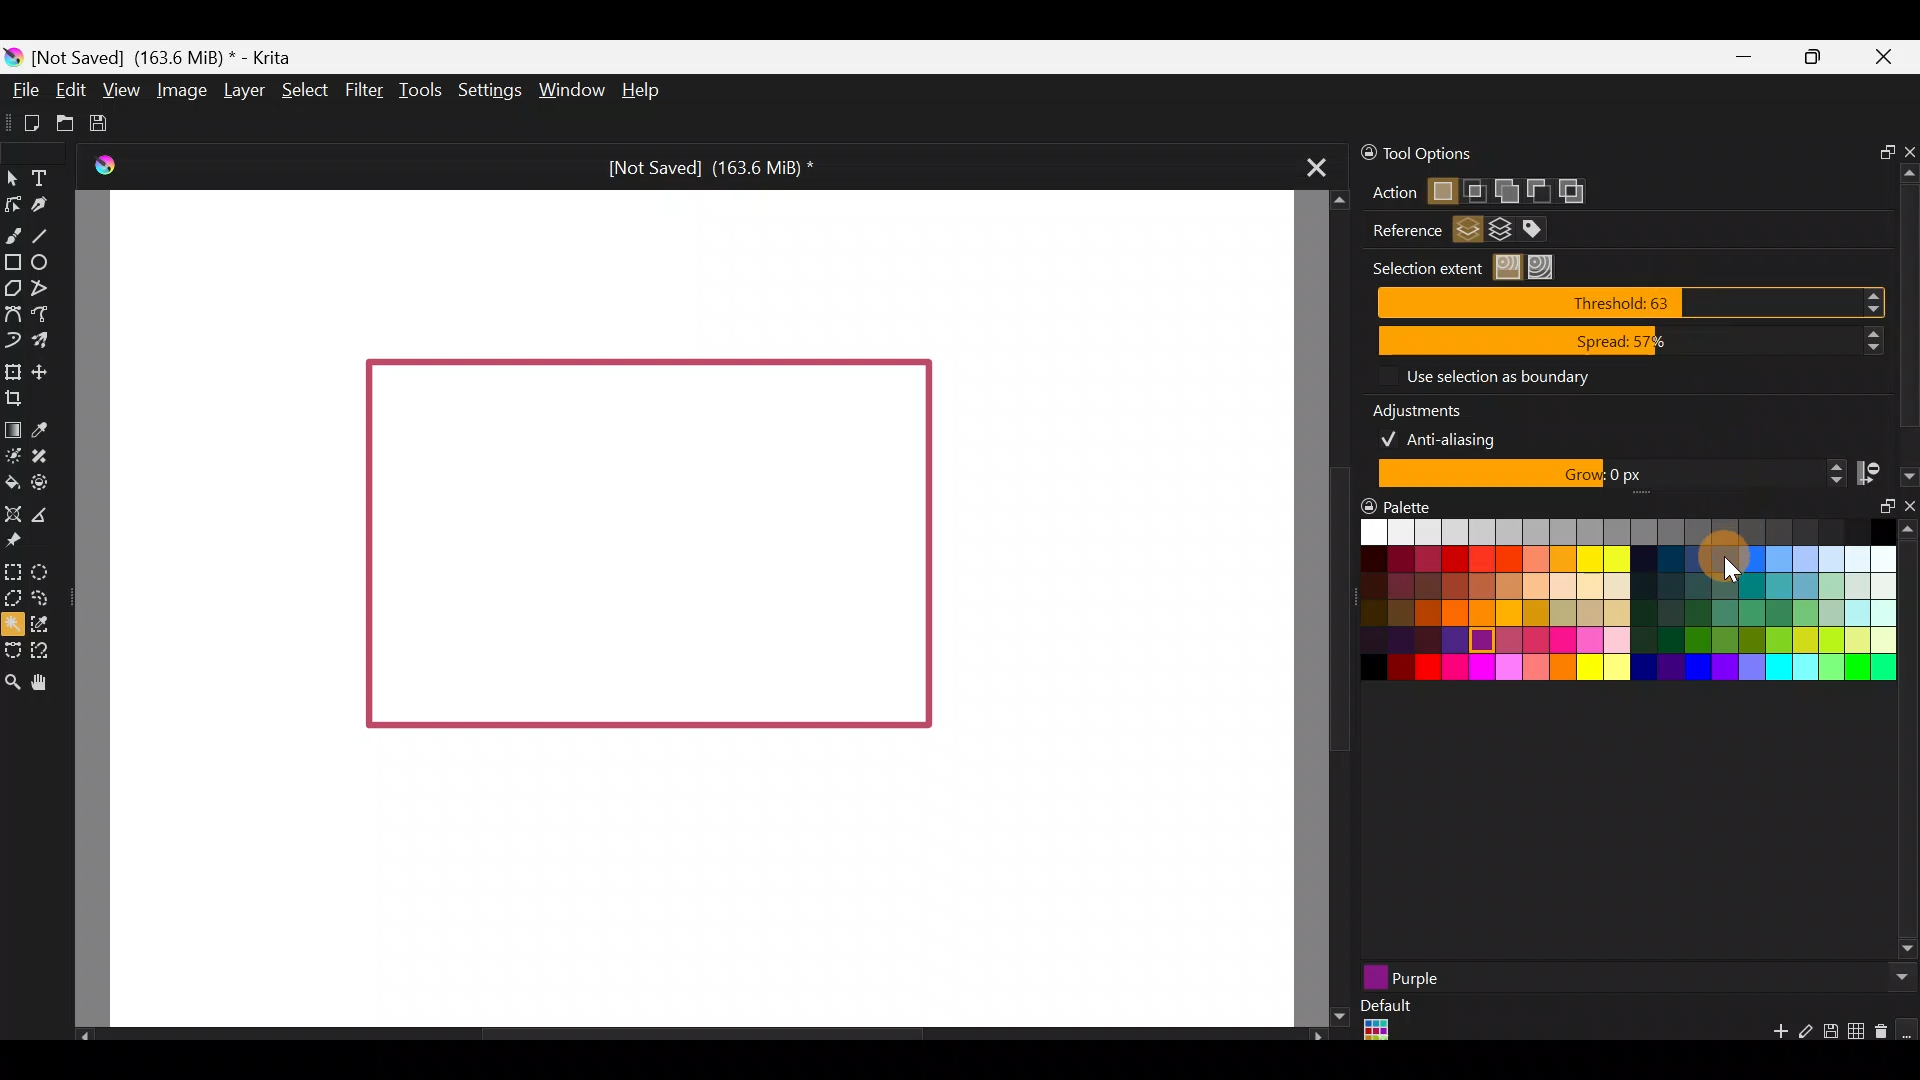 This screenshot has height=1080, width=1920. What do you see at coordinates (1579, 191) in the screenshot?
I see `Symmetric difference` at bounding box center [1579, 191].